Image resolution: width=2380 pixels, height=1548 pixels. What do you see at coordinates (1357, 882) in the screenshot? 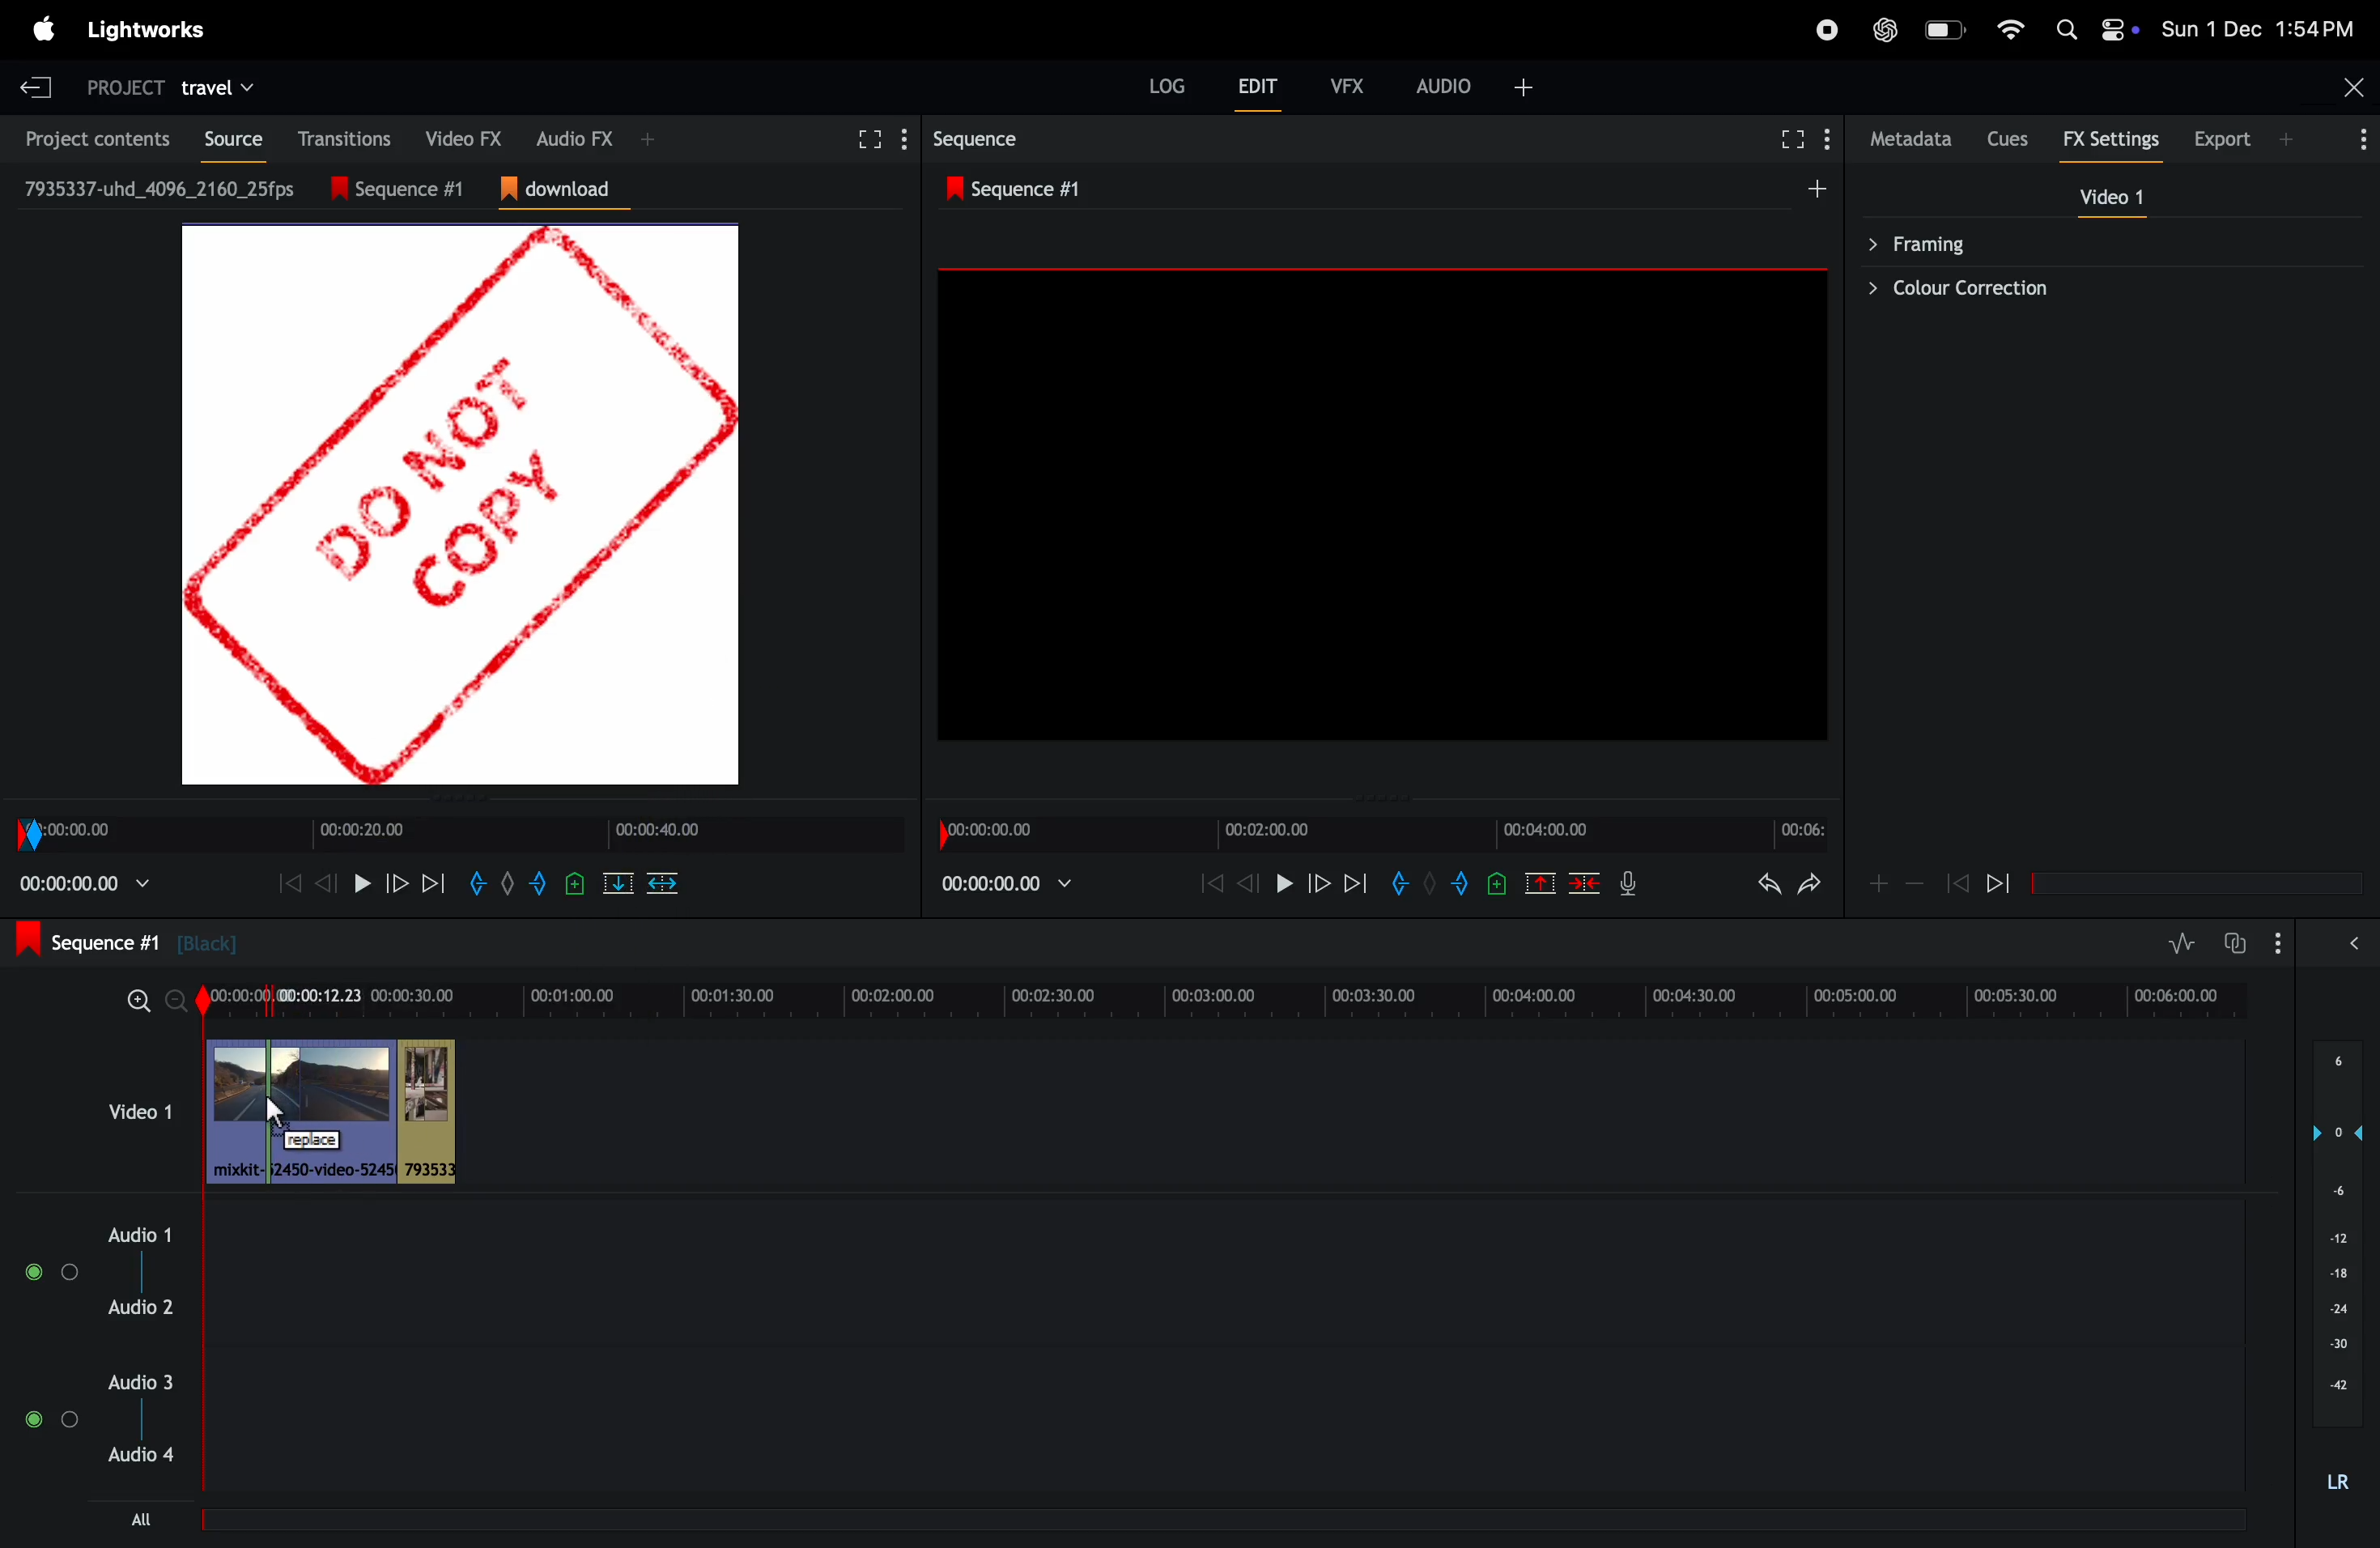
I see `next frame` at bounding box center [1357, 882].